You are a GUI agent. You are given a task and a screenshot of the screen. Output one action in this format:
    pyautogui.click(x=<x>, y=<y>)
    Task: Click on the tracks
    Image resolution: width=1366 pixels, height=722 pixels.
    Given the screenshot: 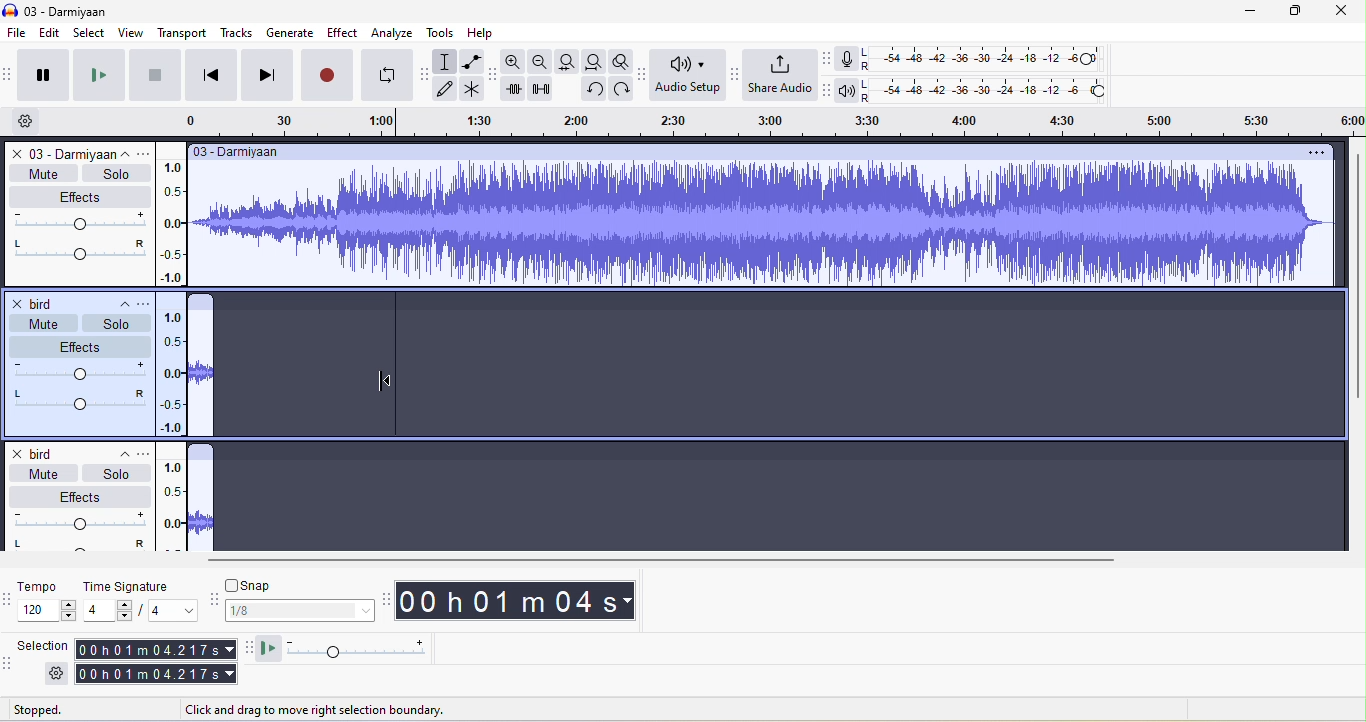 What is the action you would take?
    pyautogui.click(x=236, y=33)
    